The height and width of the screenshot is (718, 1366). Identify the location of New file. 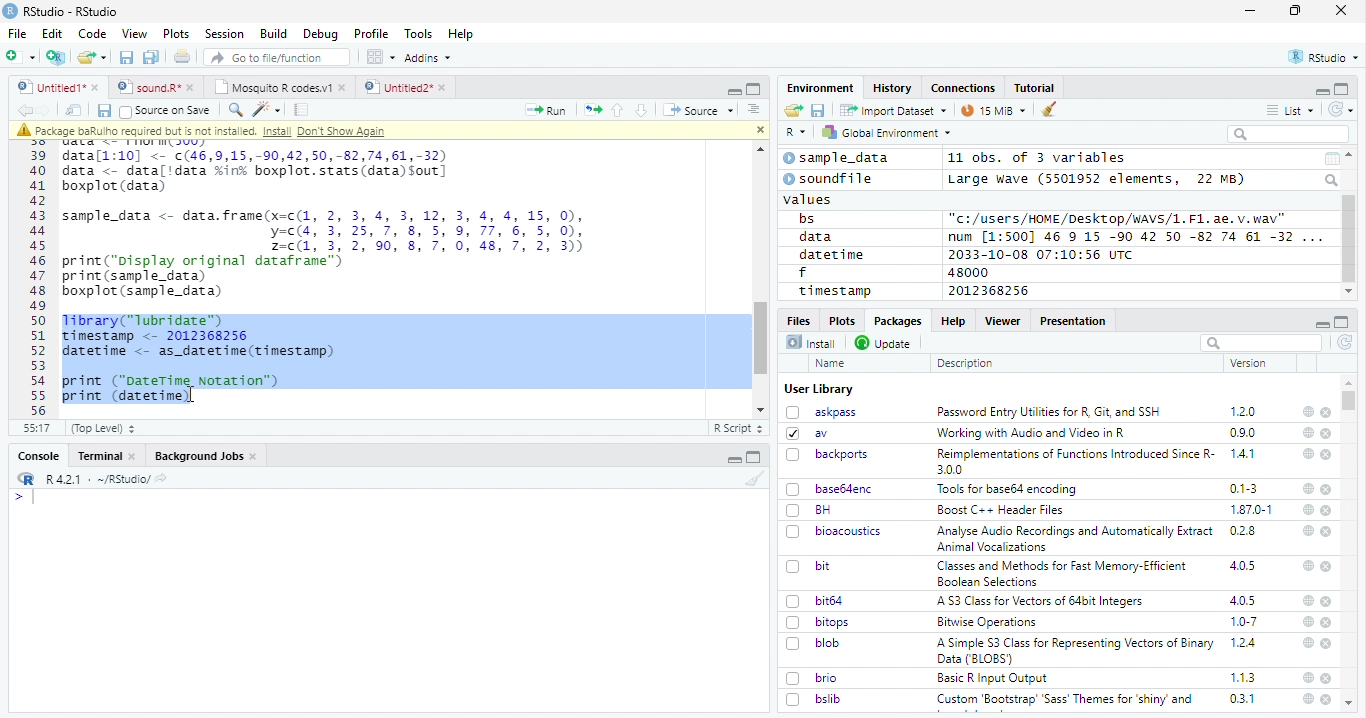
(22, 57).